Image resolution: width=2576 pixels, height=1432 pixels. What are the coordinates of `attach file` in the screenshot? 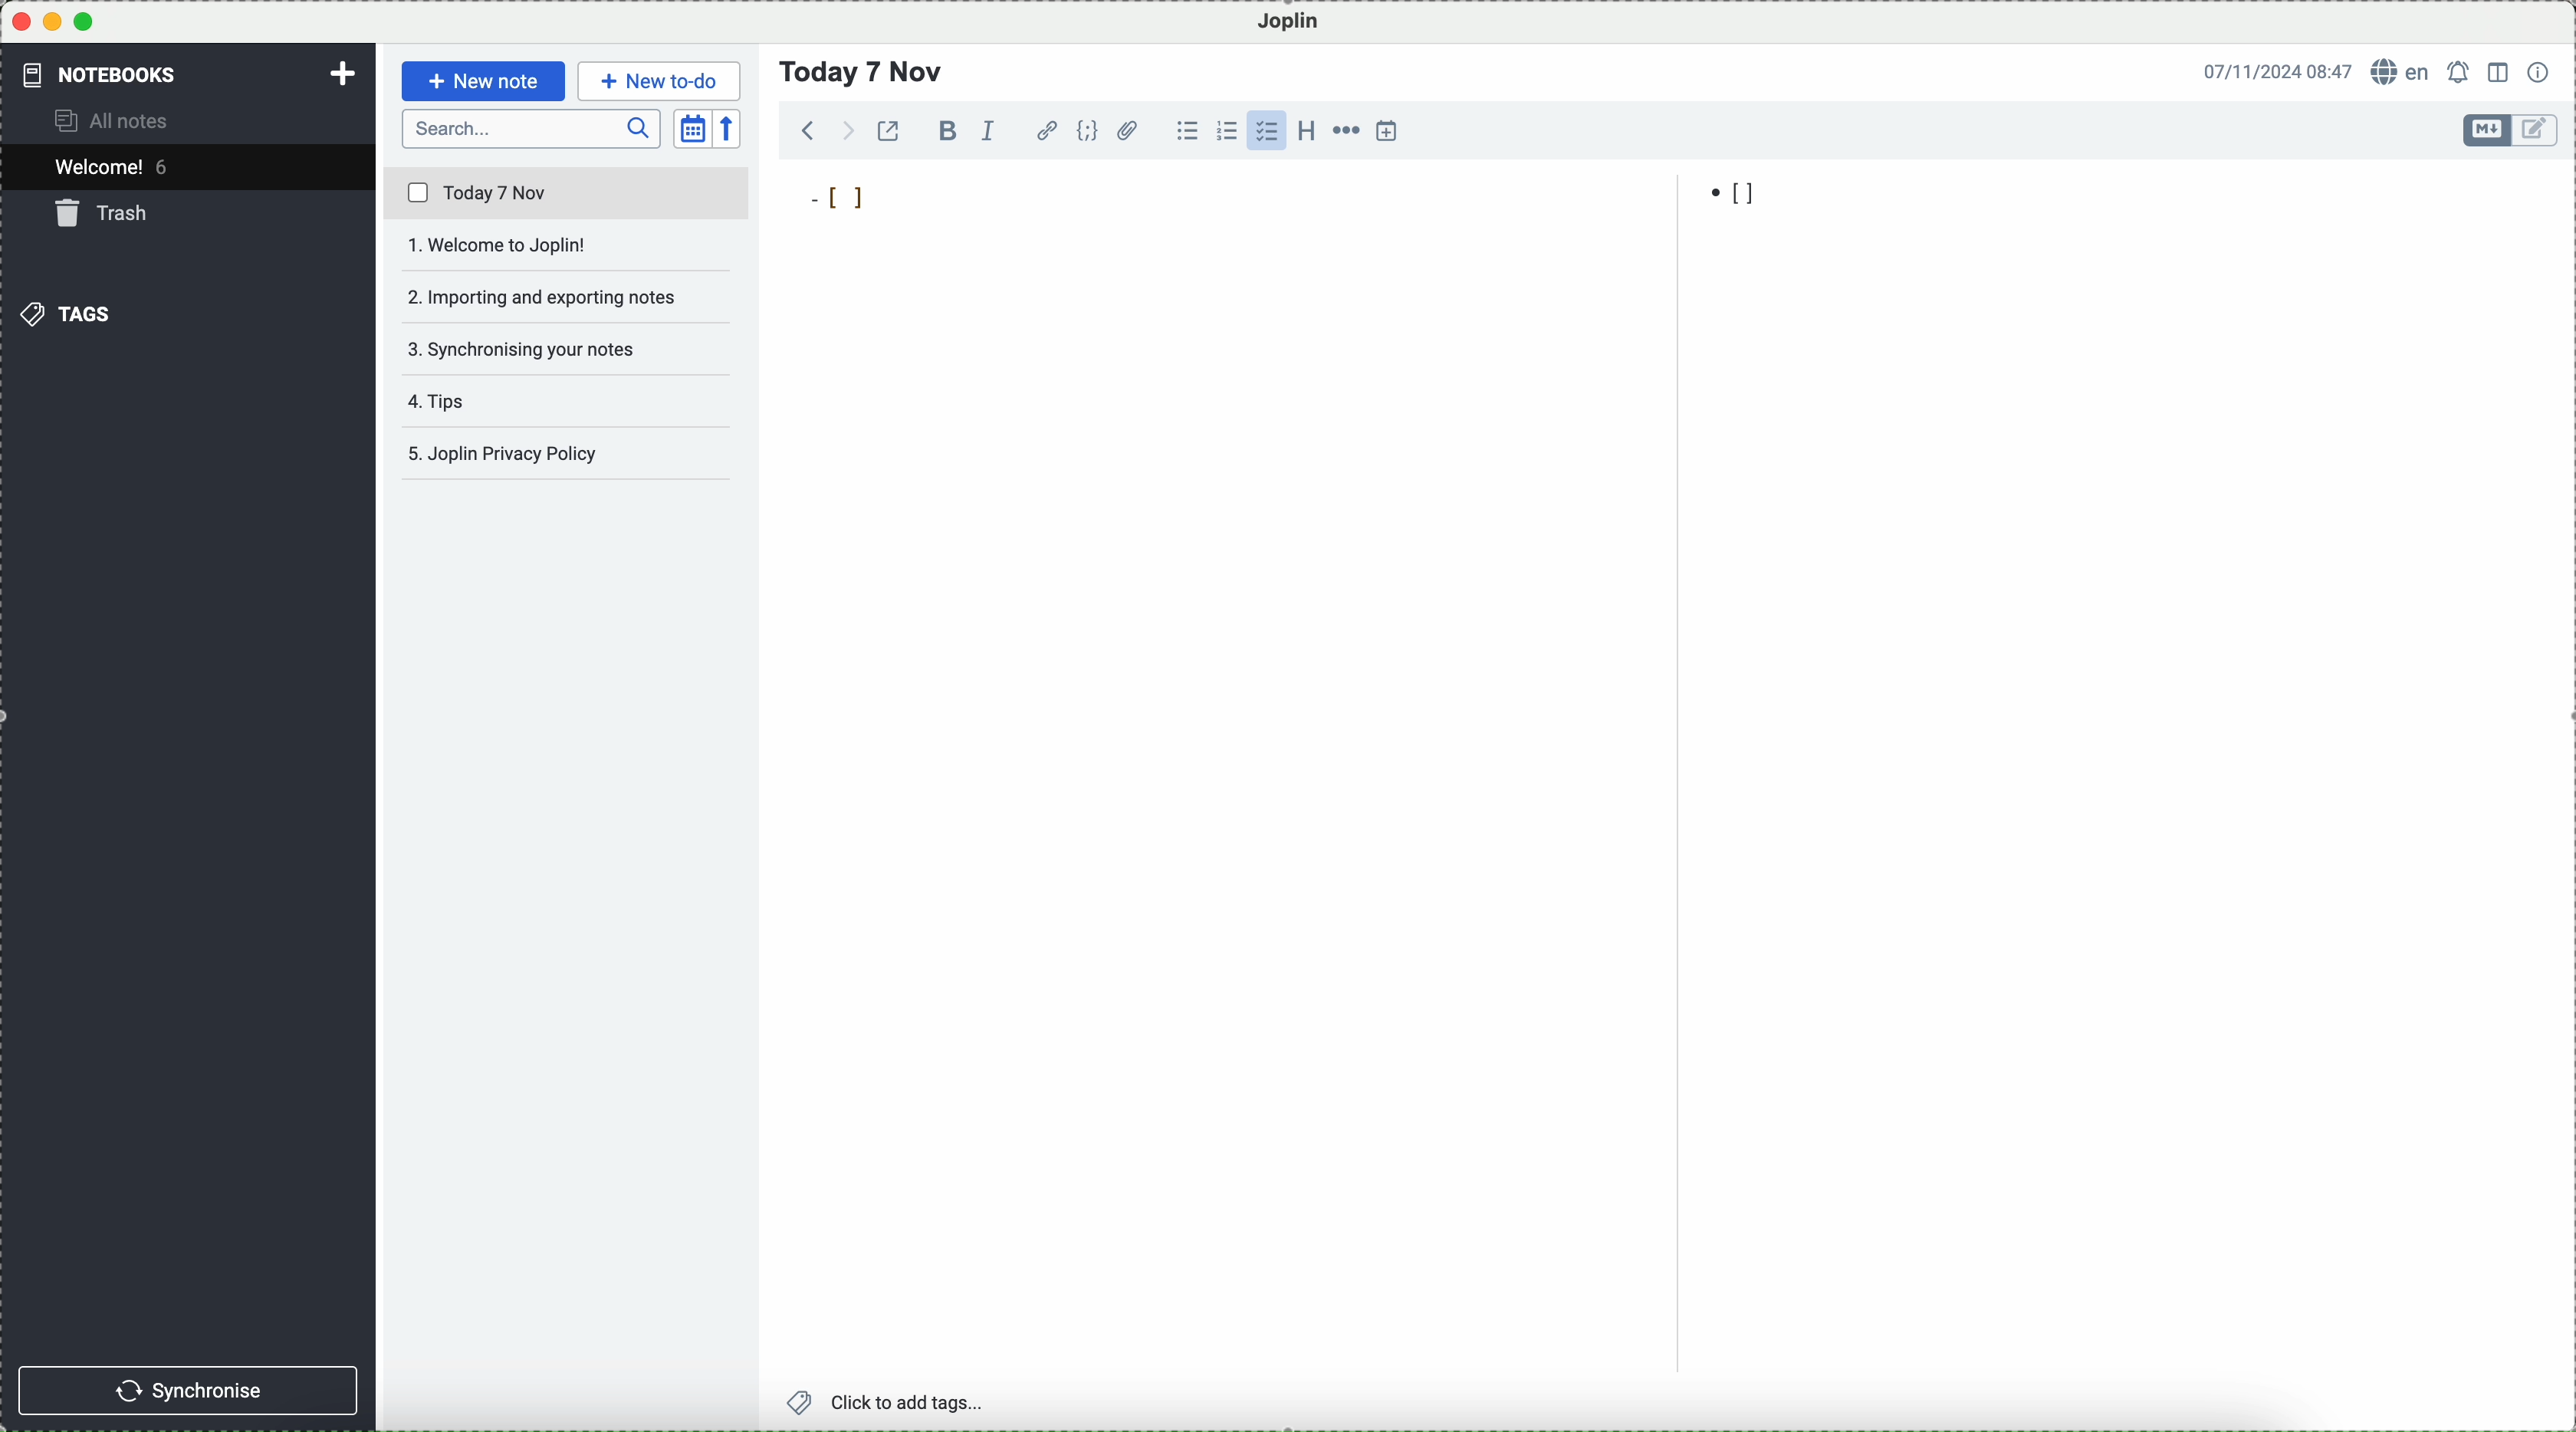 It's located at (1129, 130).